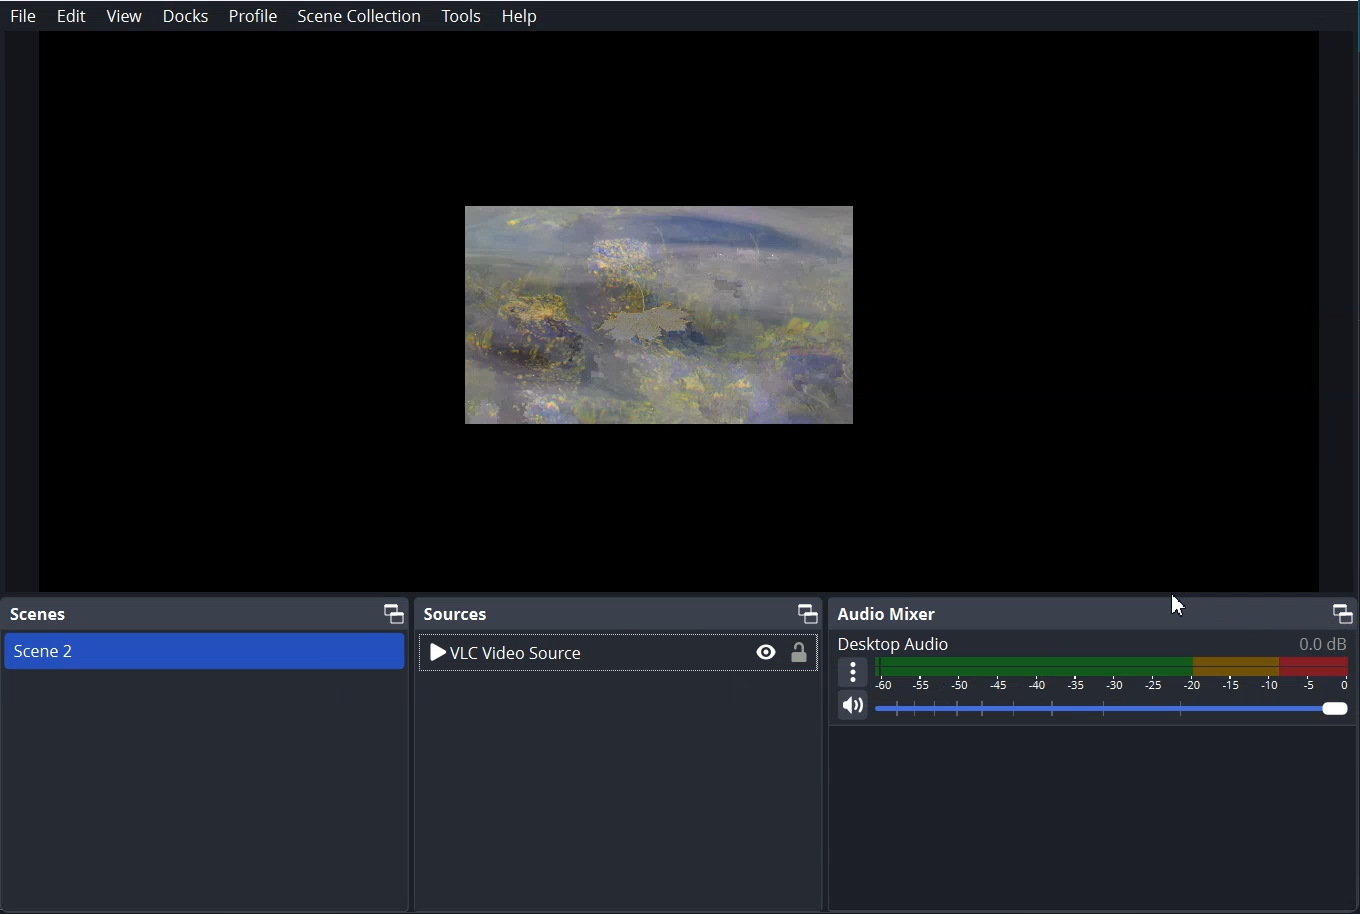 The height and width of the screenshot is (914, 1360). Describe the element at coordinates (461, 17) in the screenshot. I see `Tools` at that location.